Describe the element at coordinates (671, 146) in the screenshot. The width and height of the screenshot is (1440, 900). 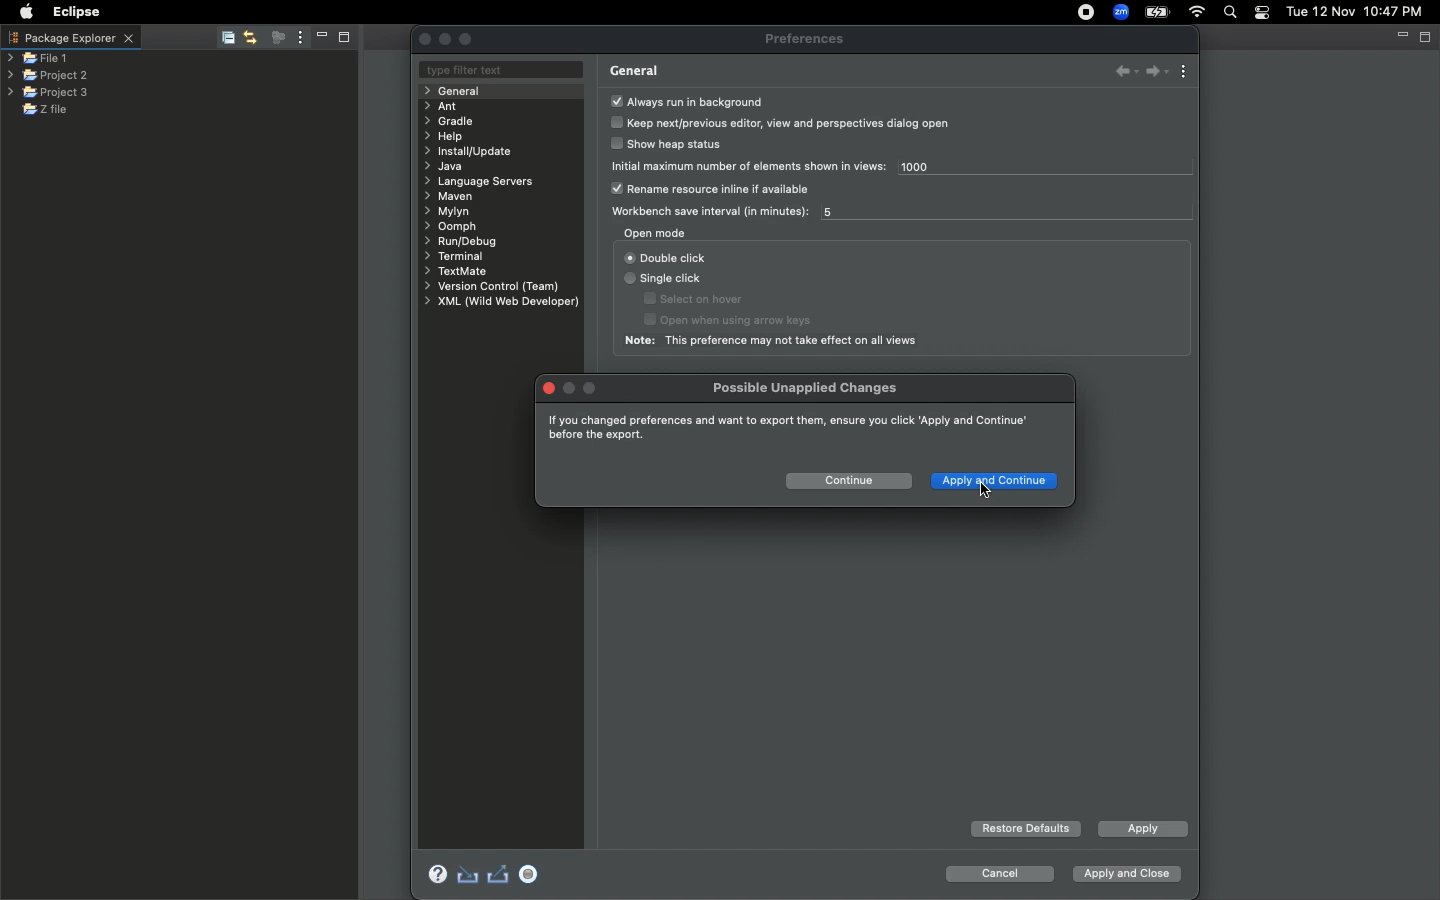
I see `Show heap status` at that location.